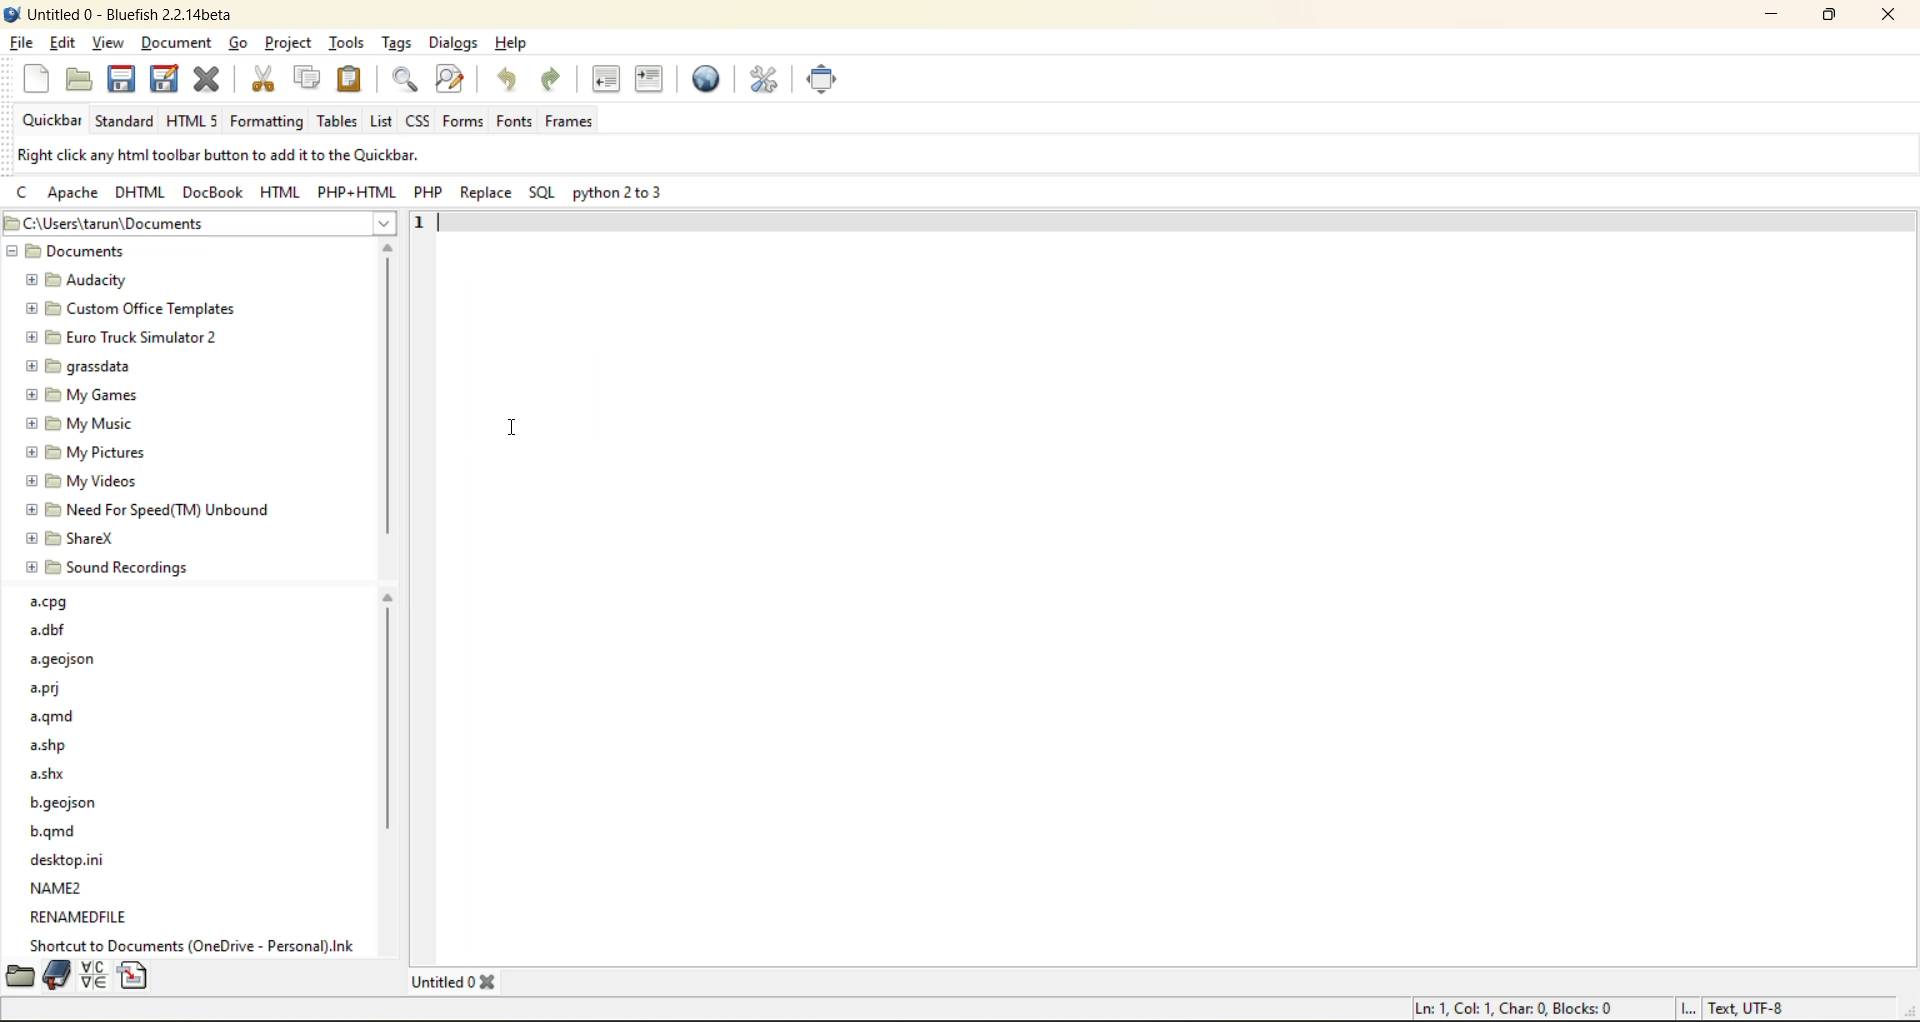  What do you see at coordinates (49, 688) in the screenshot?
I see `a.prj` at bounding box center [49, 688].